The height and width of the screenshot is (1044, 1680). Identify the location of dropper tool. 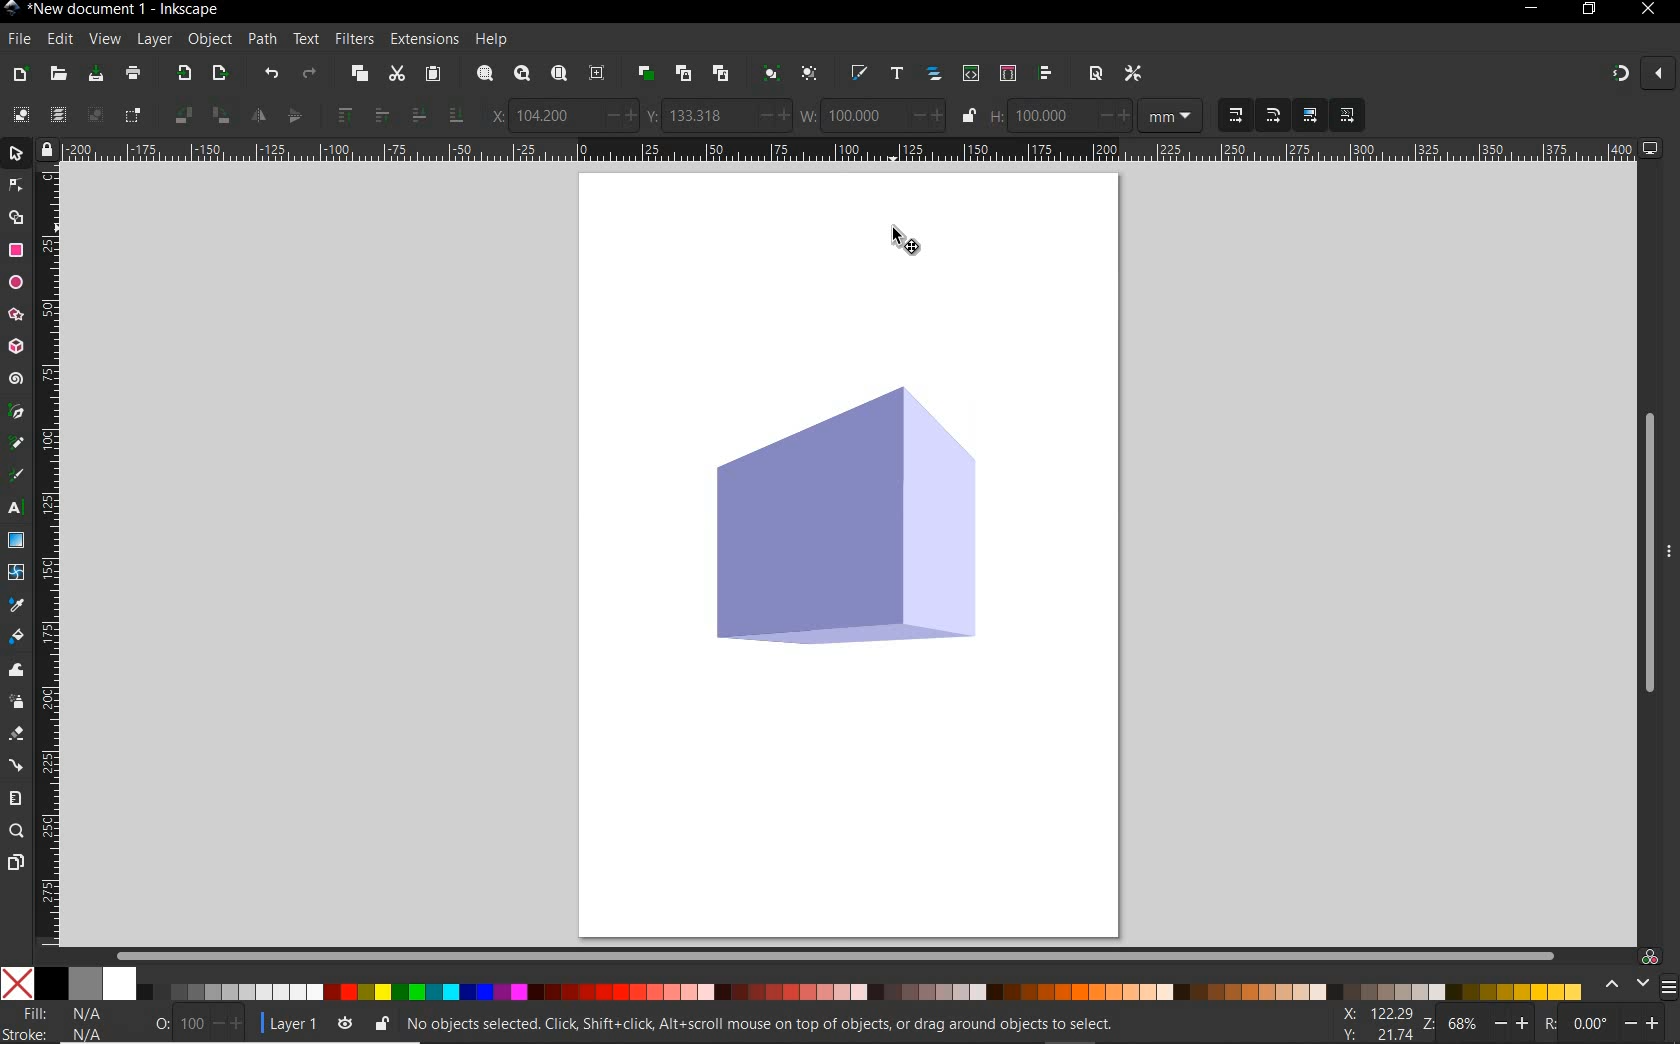
(19, 605).